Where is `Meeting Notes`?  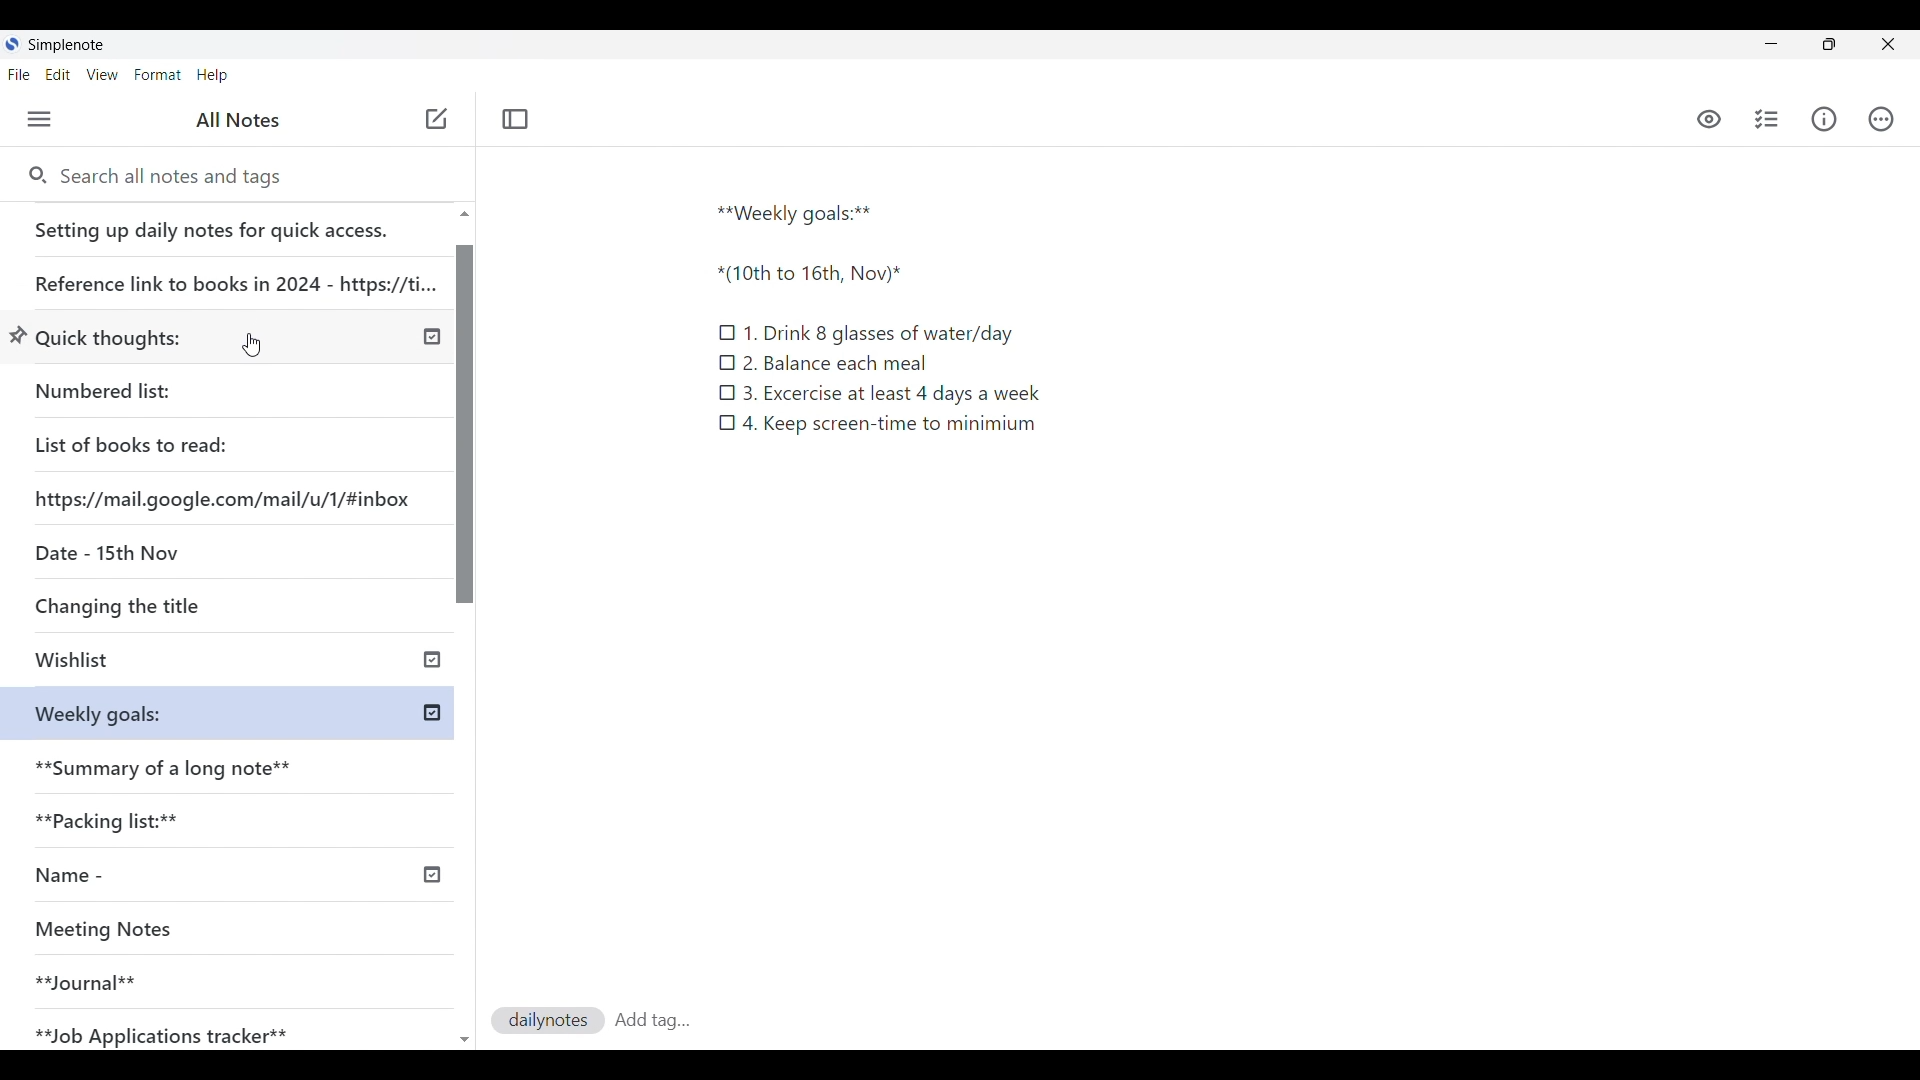 Meeting Notes is located at coordinates (202, 931).